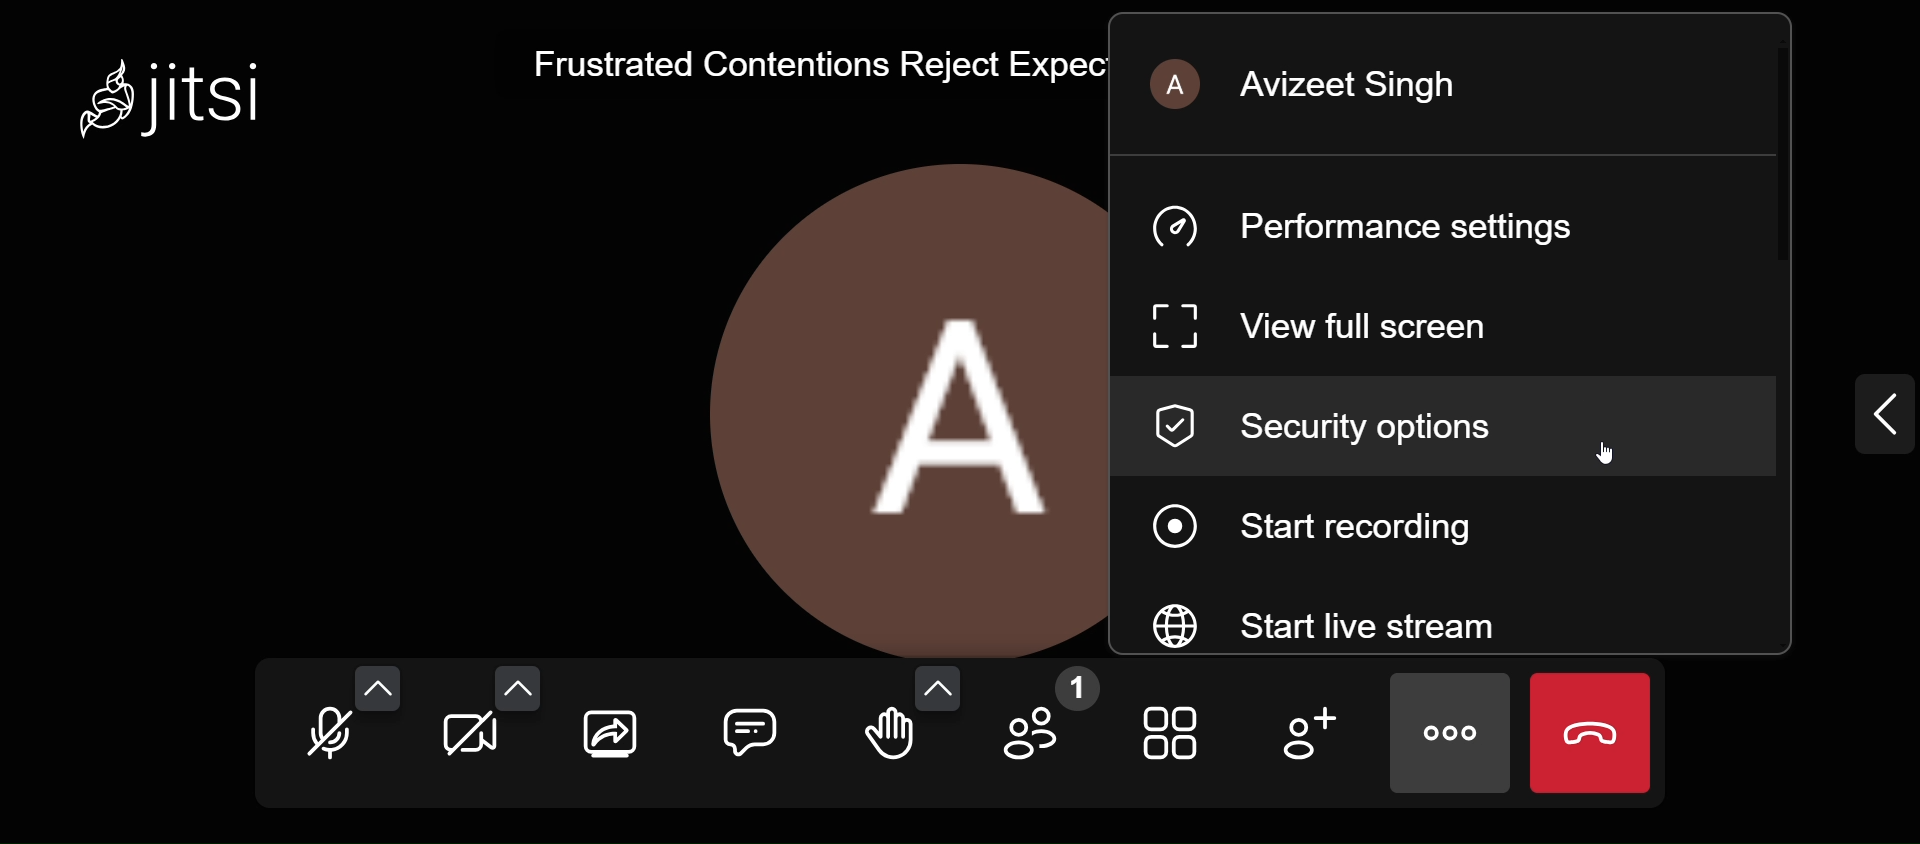  I want to click on raise your hand, so click(887, 742).